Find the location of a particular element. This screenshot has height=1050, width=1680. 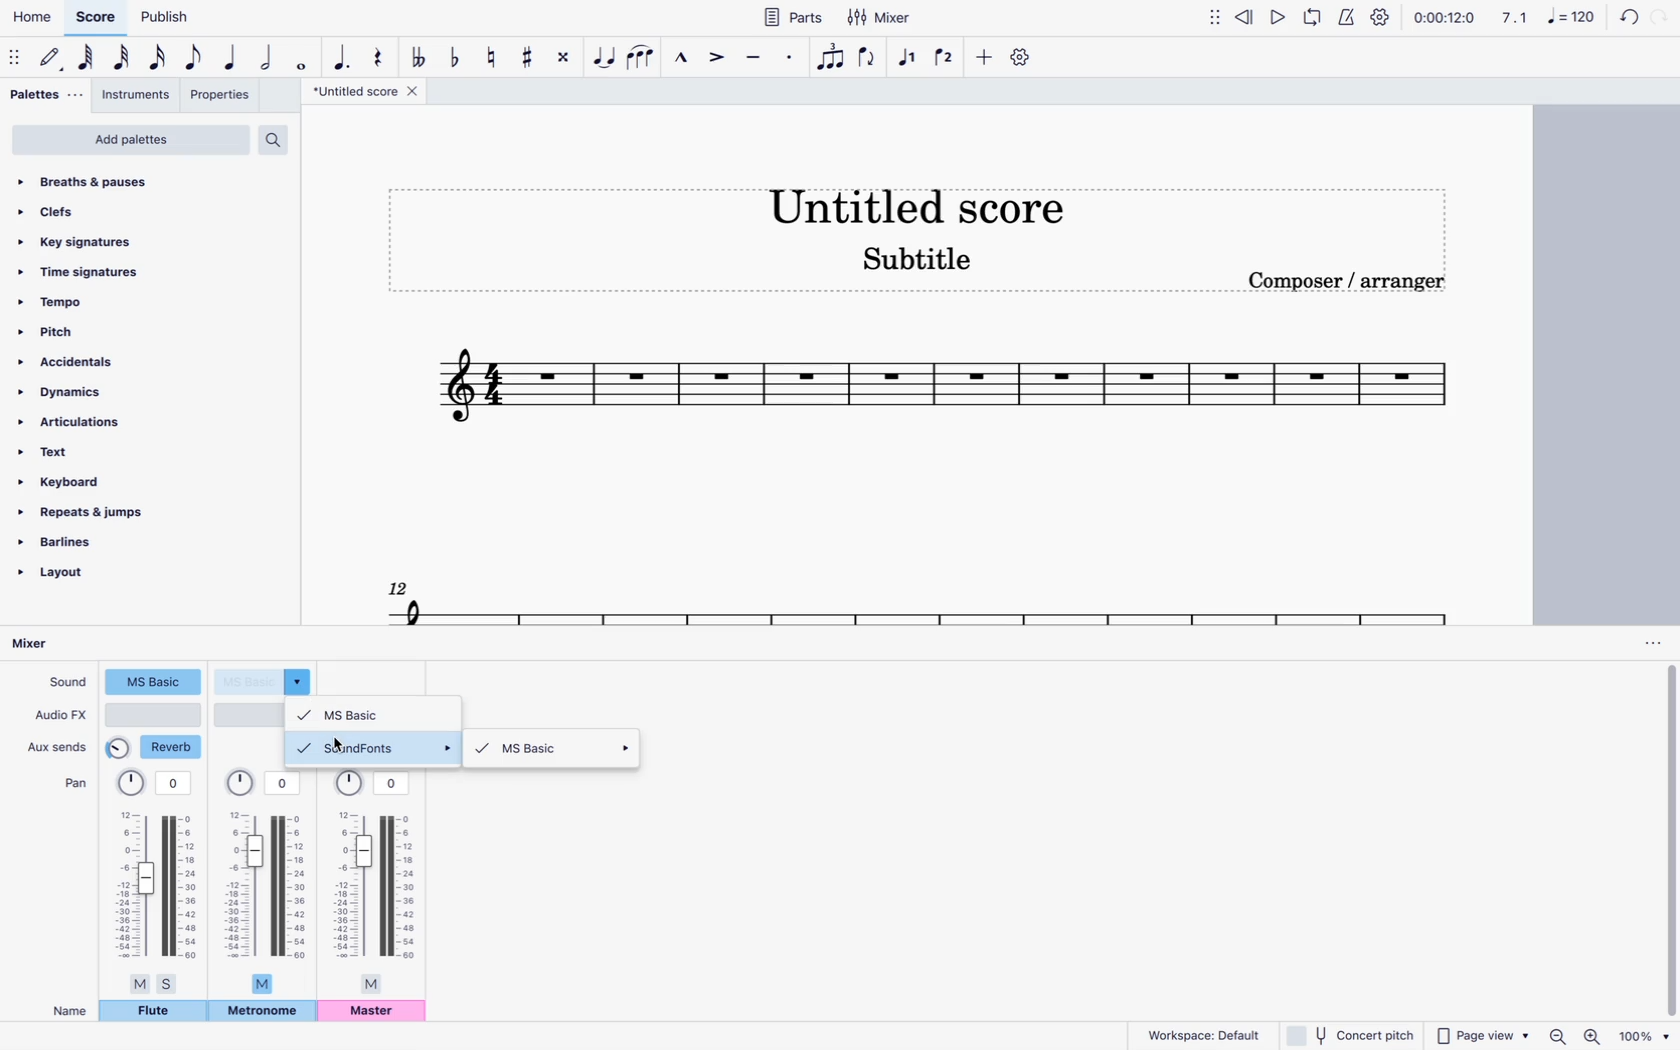

reverb is located at coordinates (156, 748).